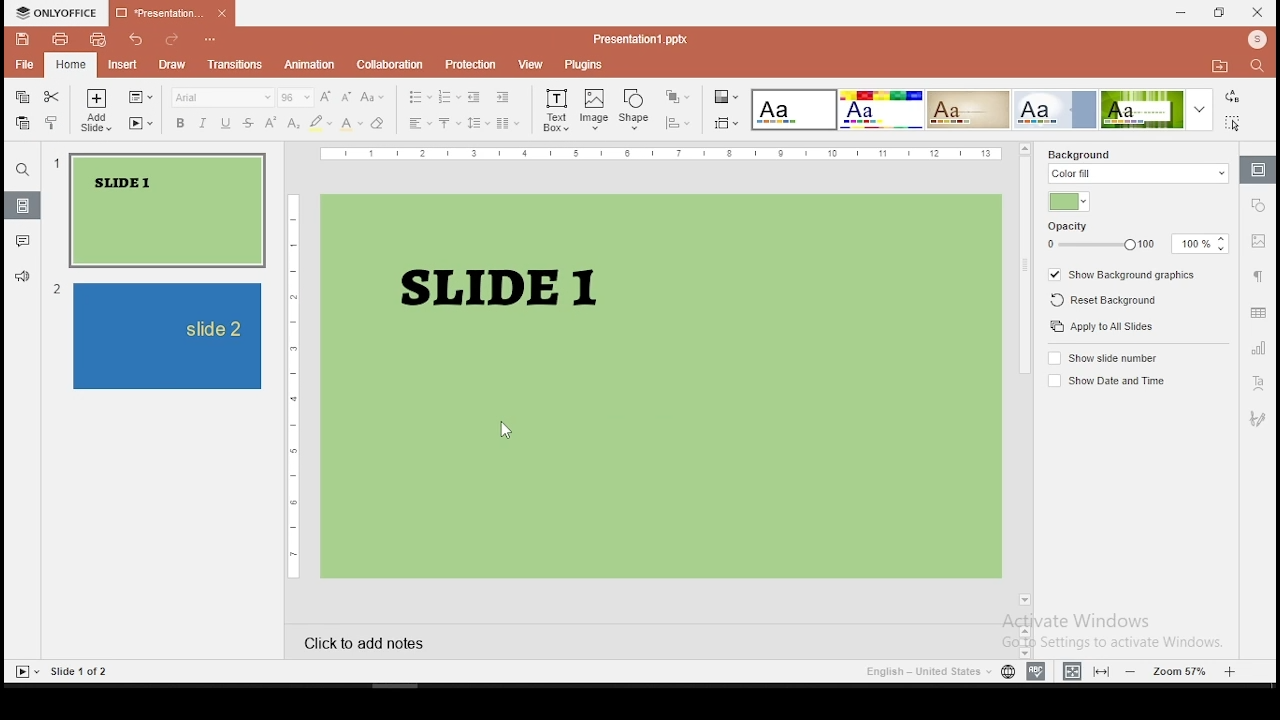  What do you see at coordinates (419, 97) in the screenshot?
I see `bullets` at bounding box center [419, 97].